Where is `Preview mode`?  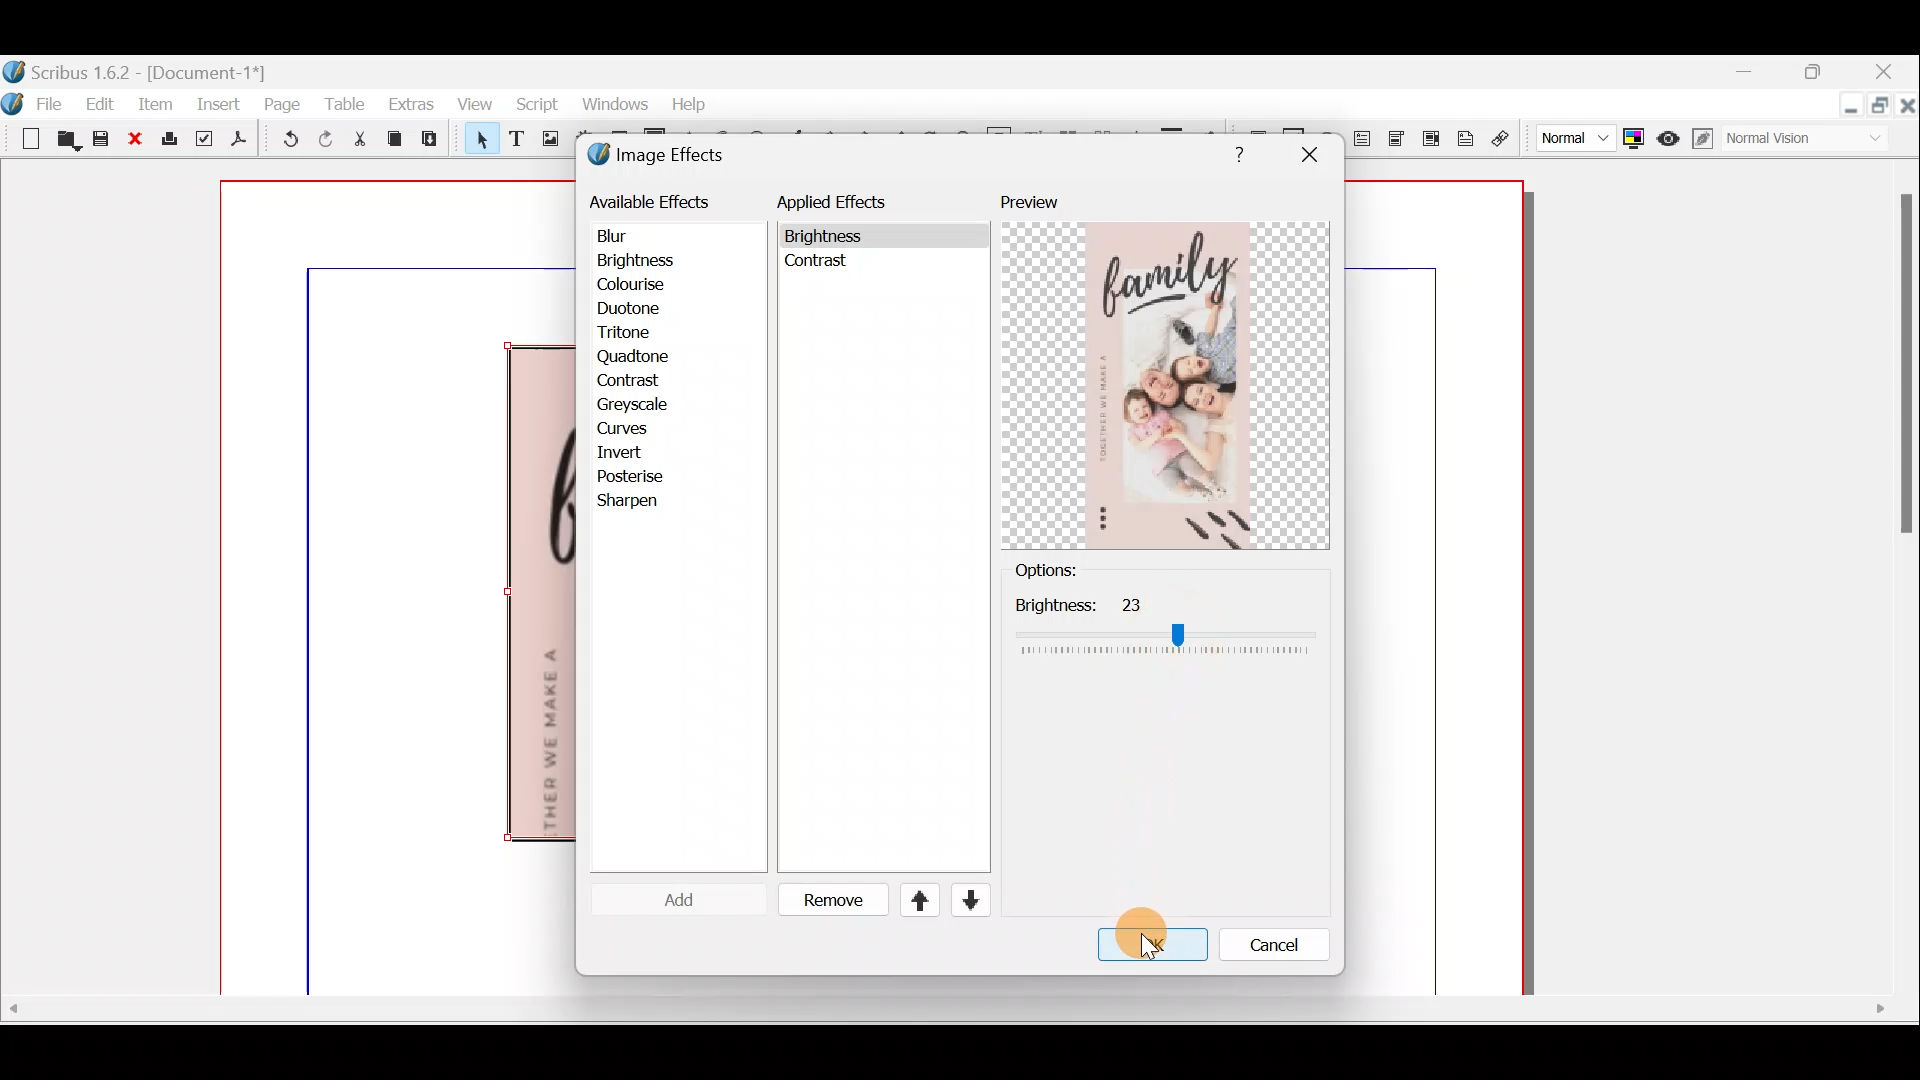 Preview mode is located at coordinates (1669, 134).